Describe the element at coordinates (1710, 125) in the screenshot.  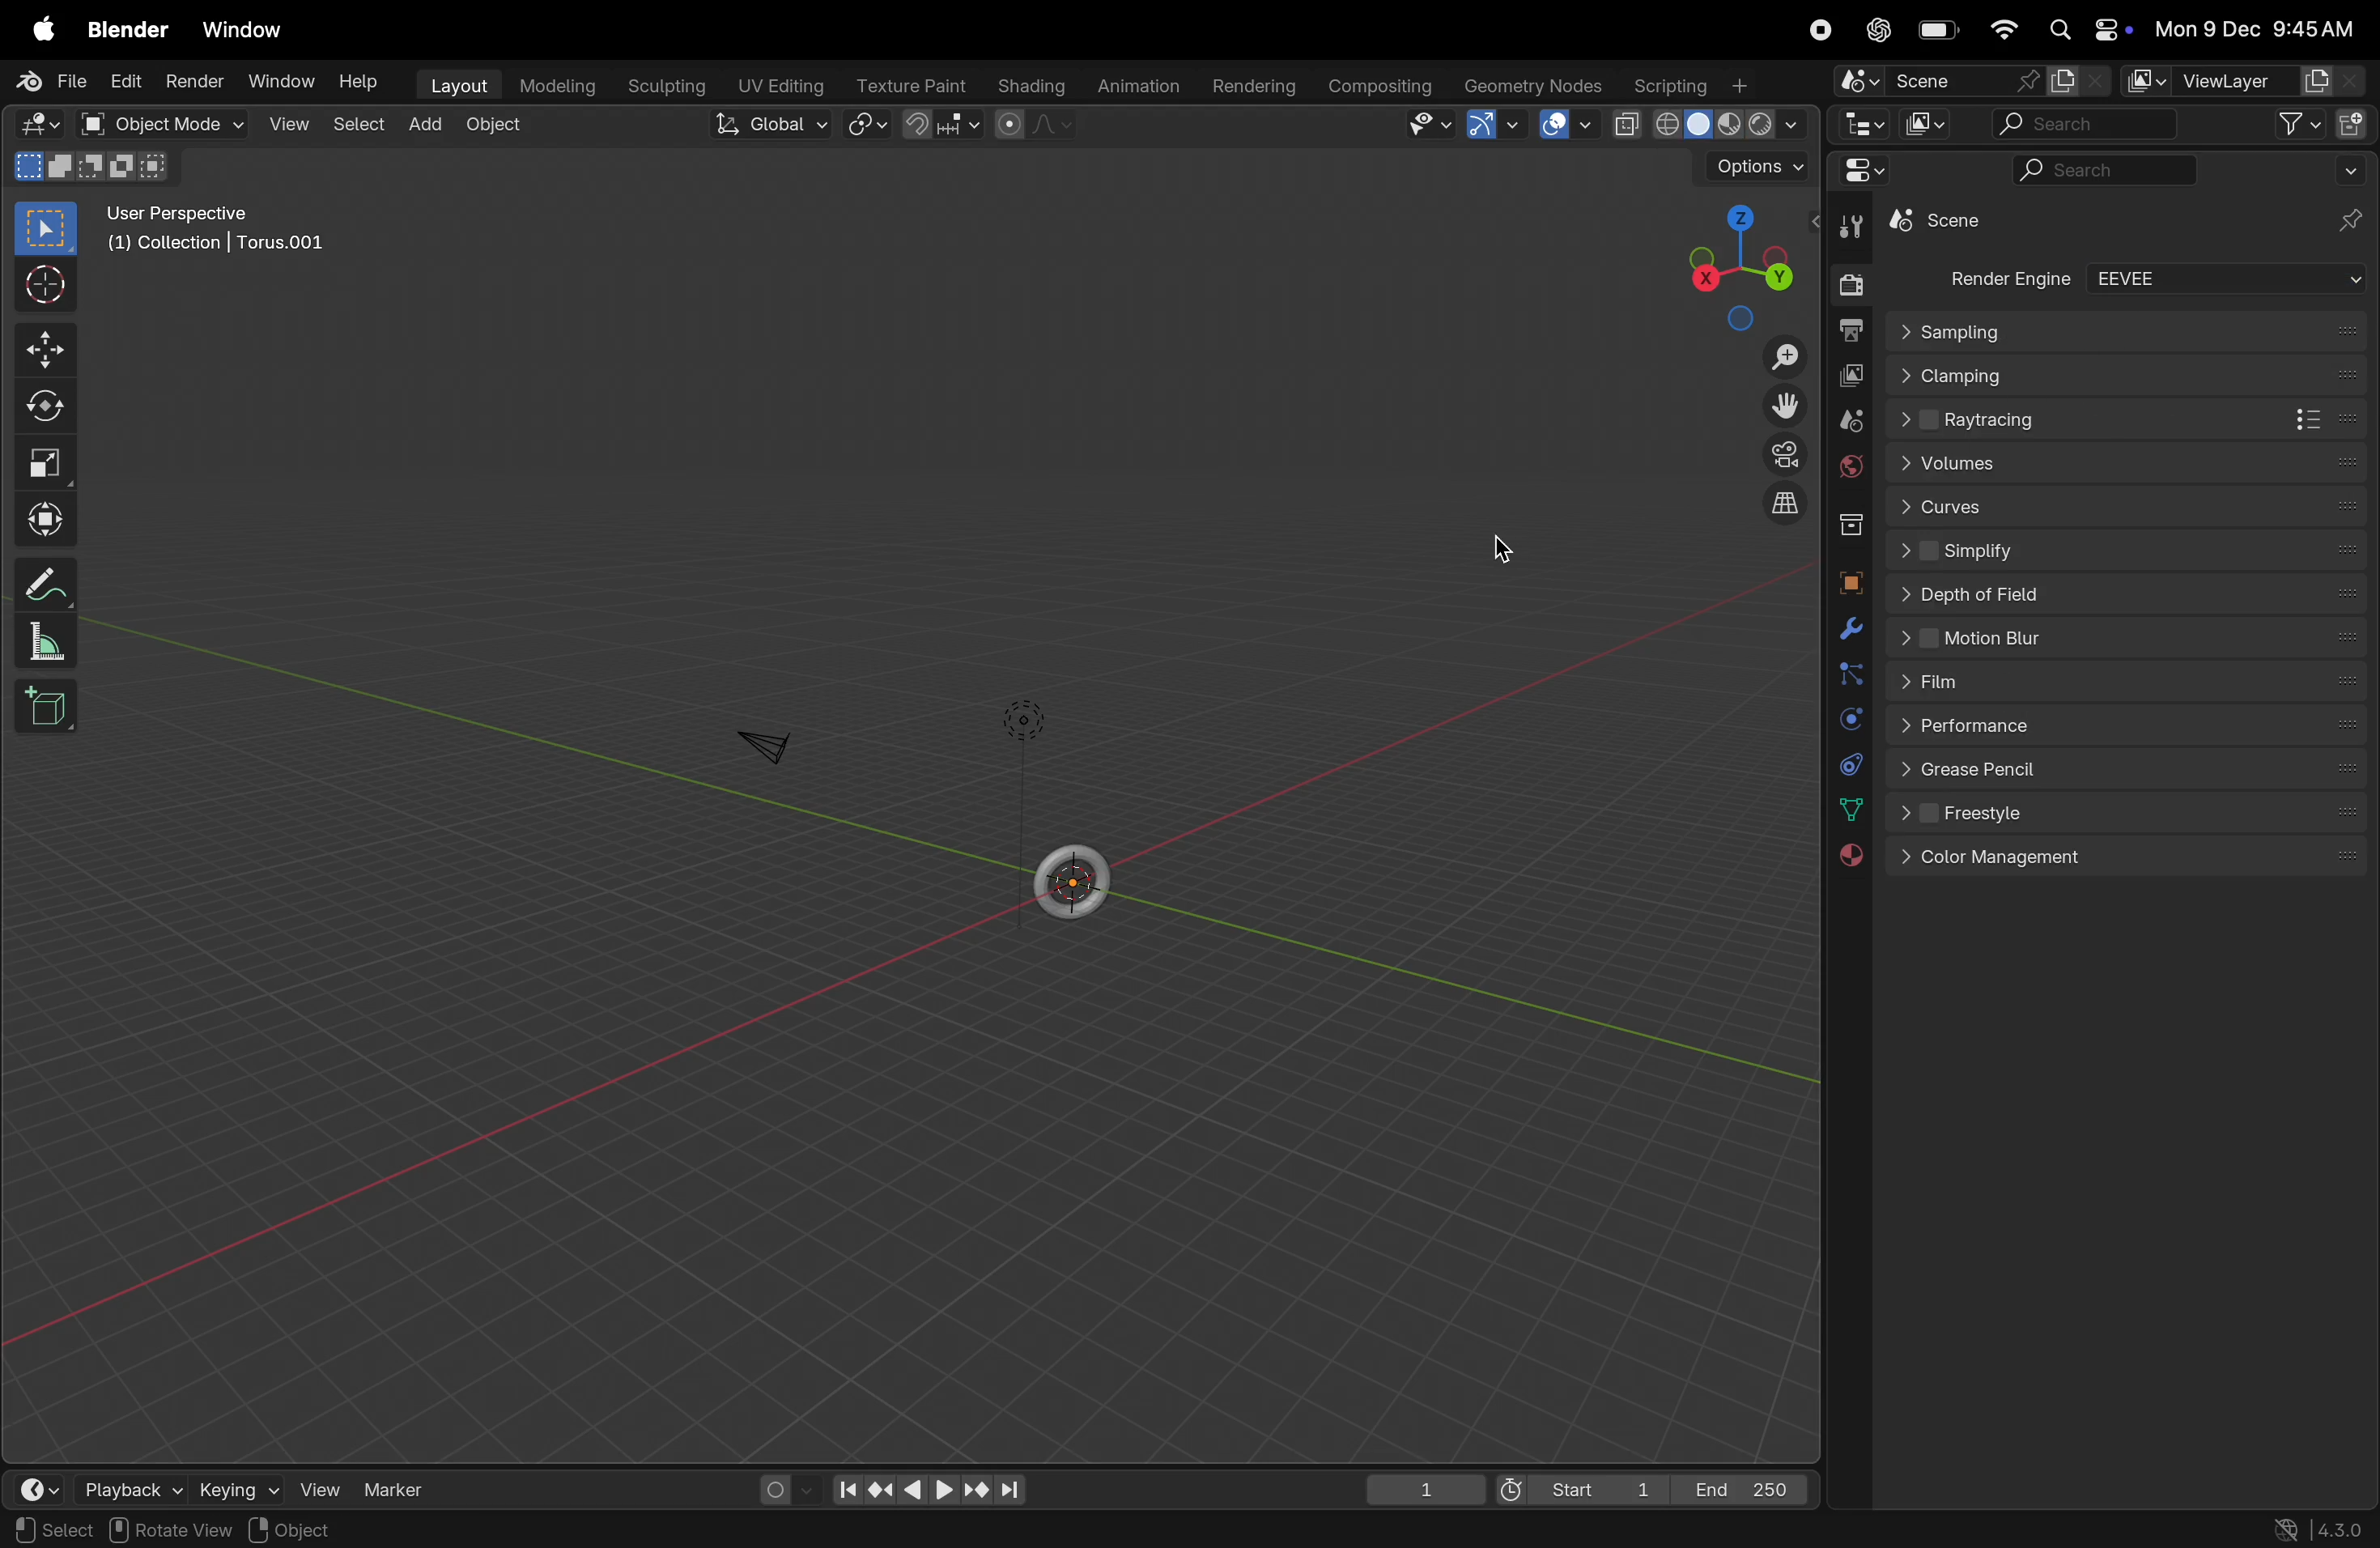
I see `shading` at that location.